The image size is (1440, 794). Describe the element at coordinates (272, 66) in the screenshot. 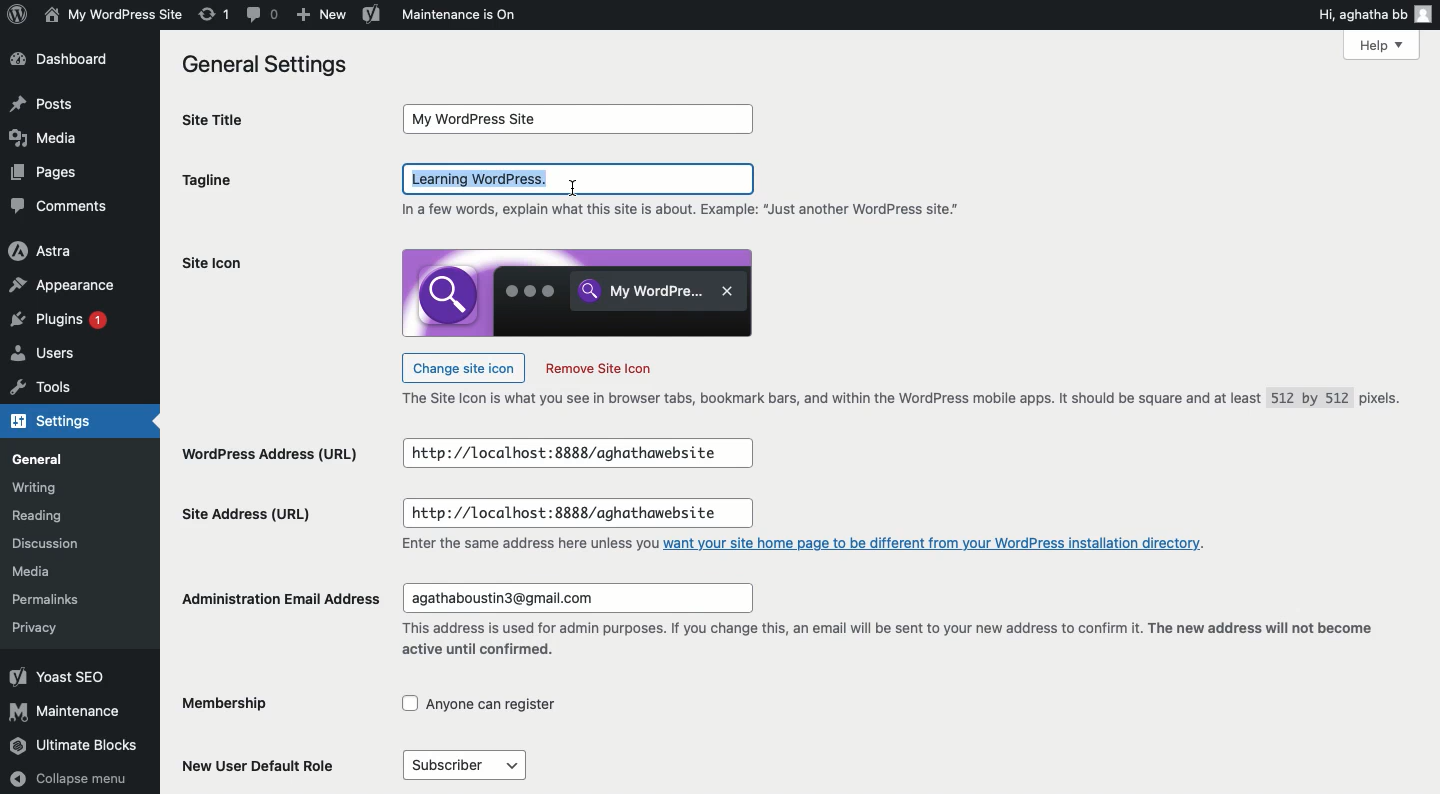

I see `General settings` at that location.